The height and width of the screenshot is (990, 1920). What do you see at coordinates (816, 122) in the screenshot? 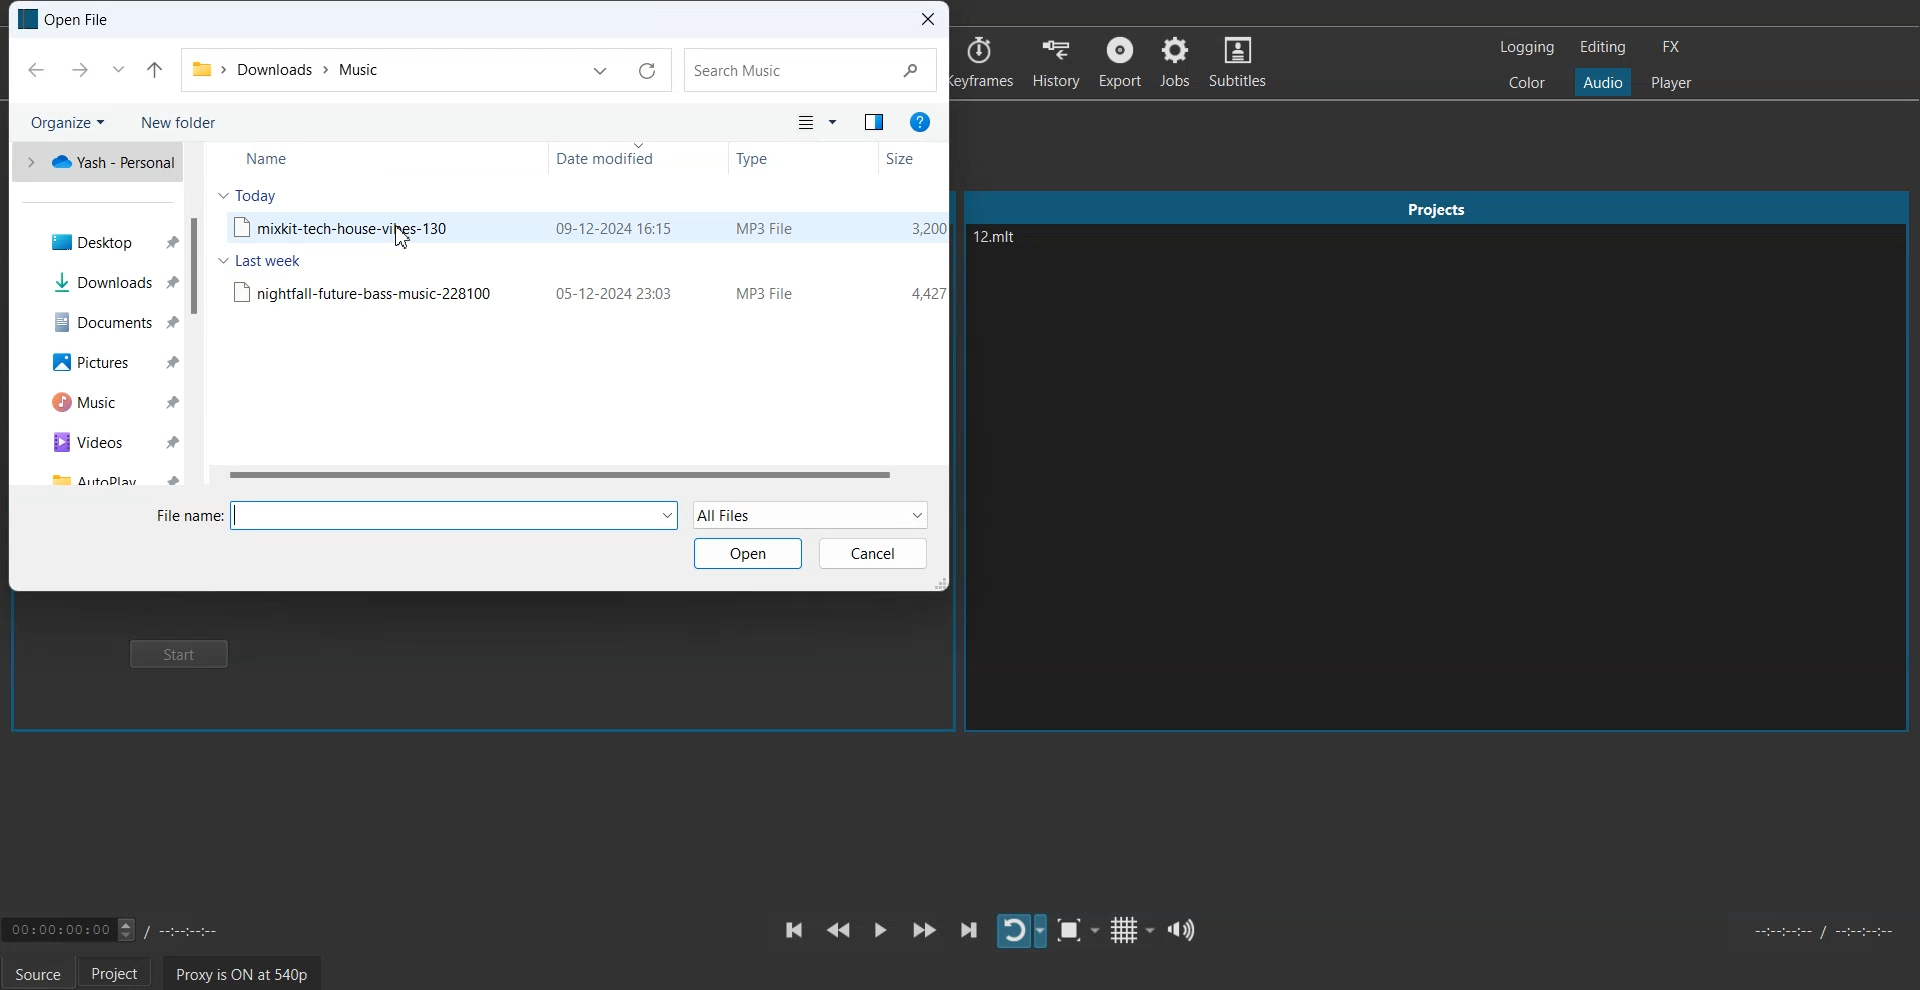
I see `Folder View mode` at bounding box center [816, 122].